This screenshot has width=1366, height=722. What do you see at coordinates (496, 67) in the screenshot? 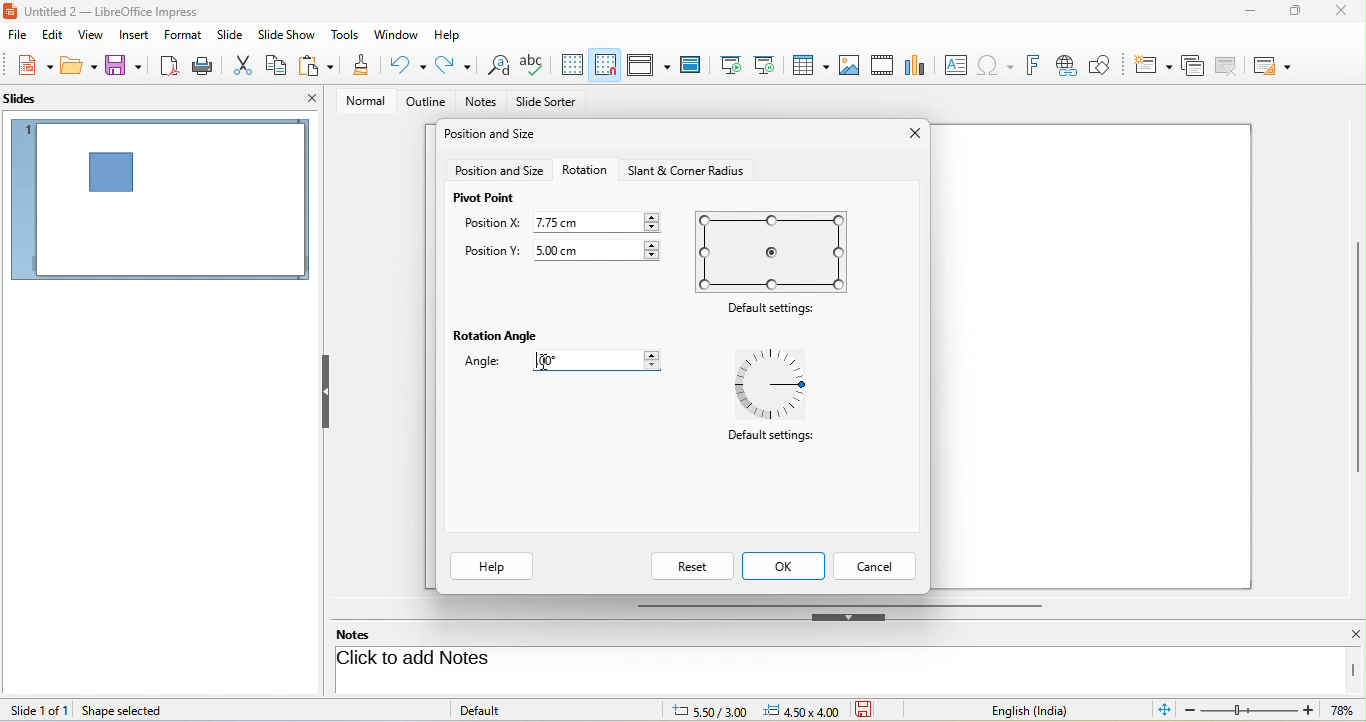
I see `find and replace` at bounding box center [496, 67].